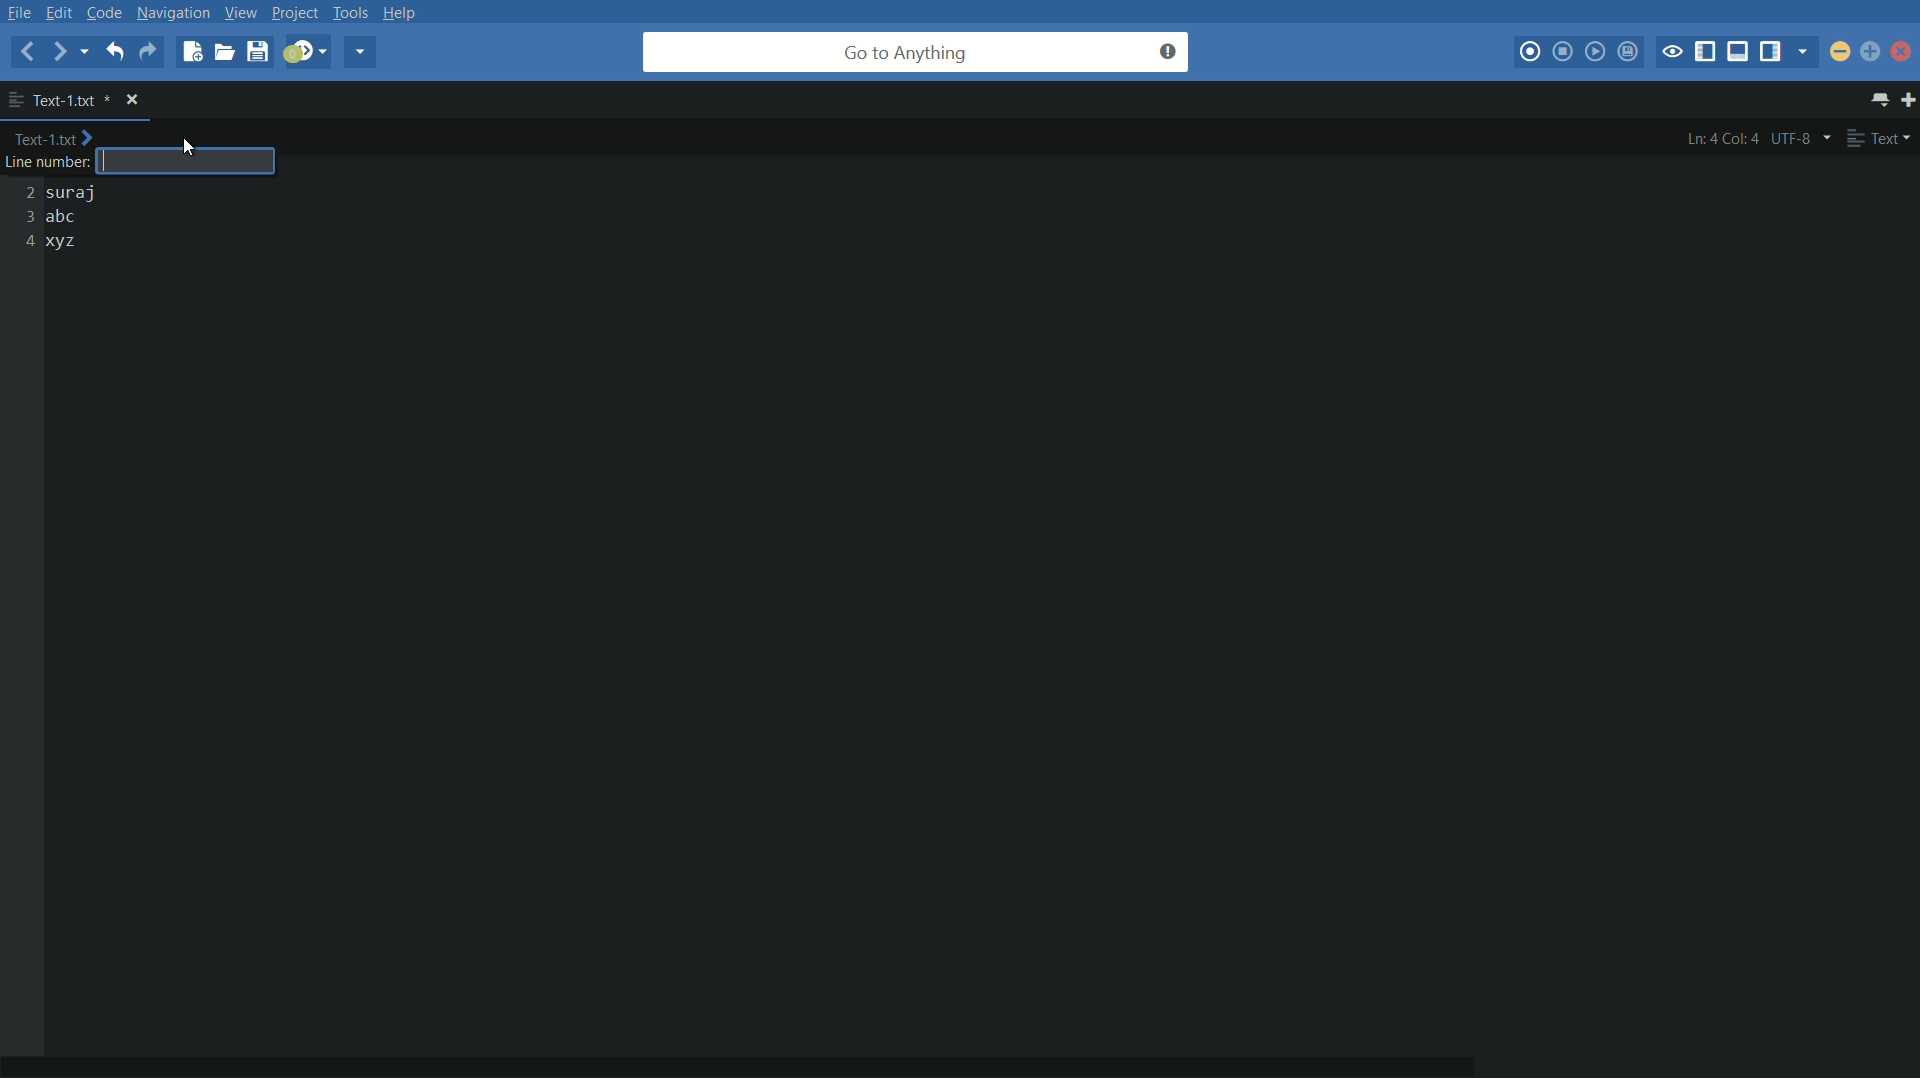  I want to click on redo, so click(147, 50).